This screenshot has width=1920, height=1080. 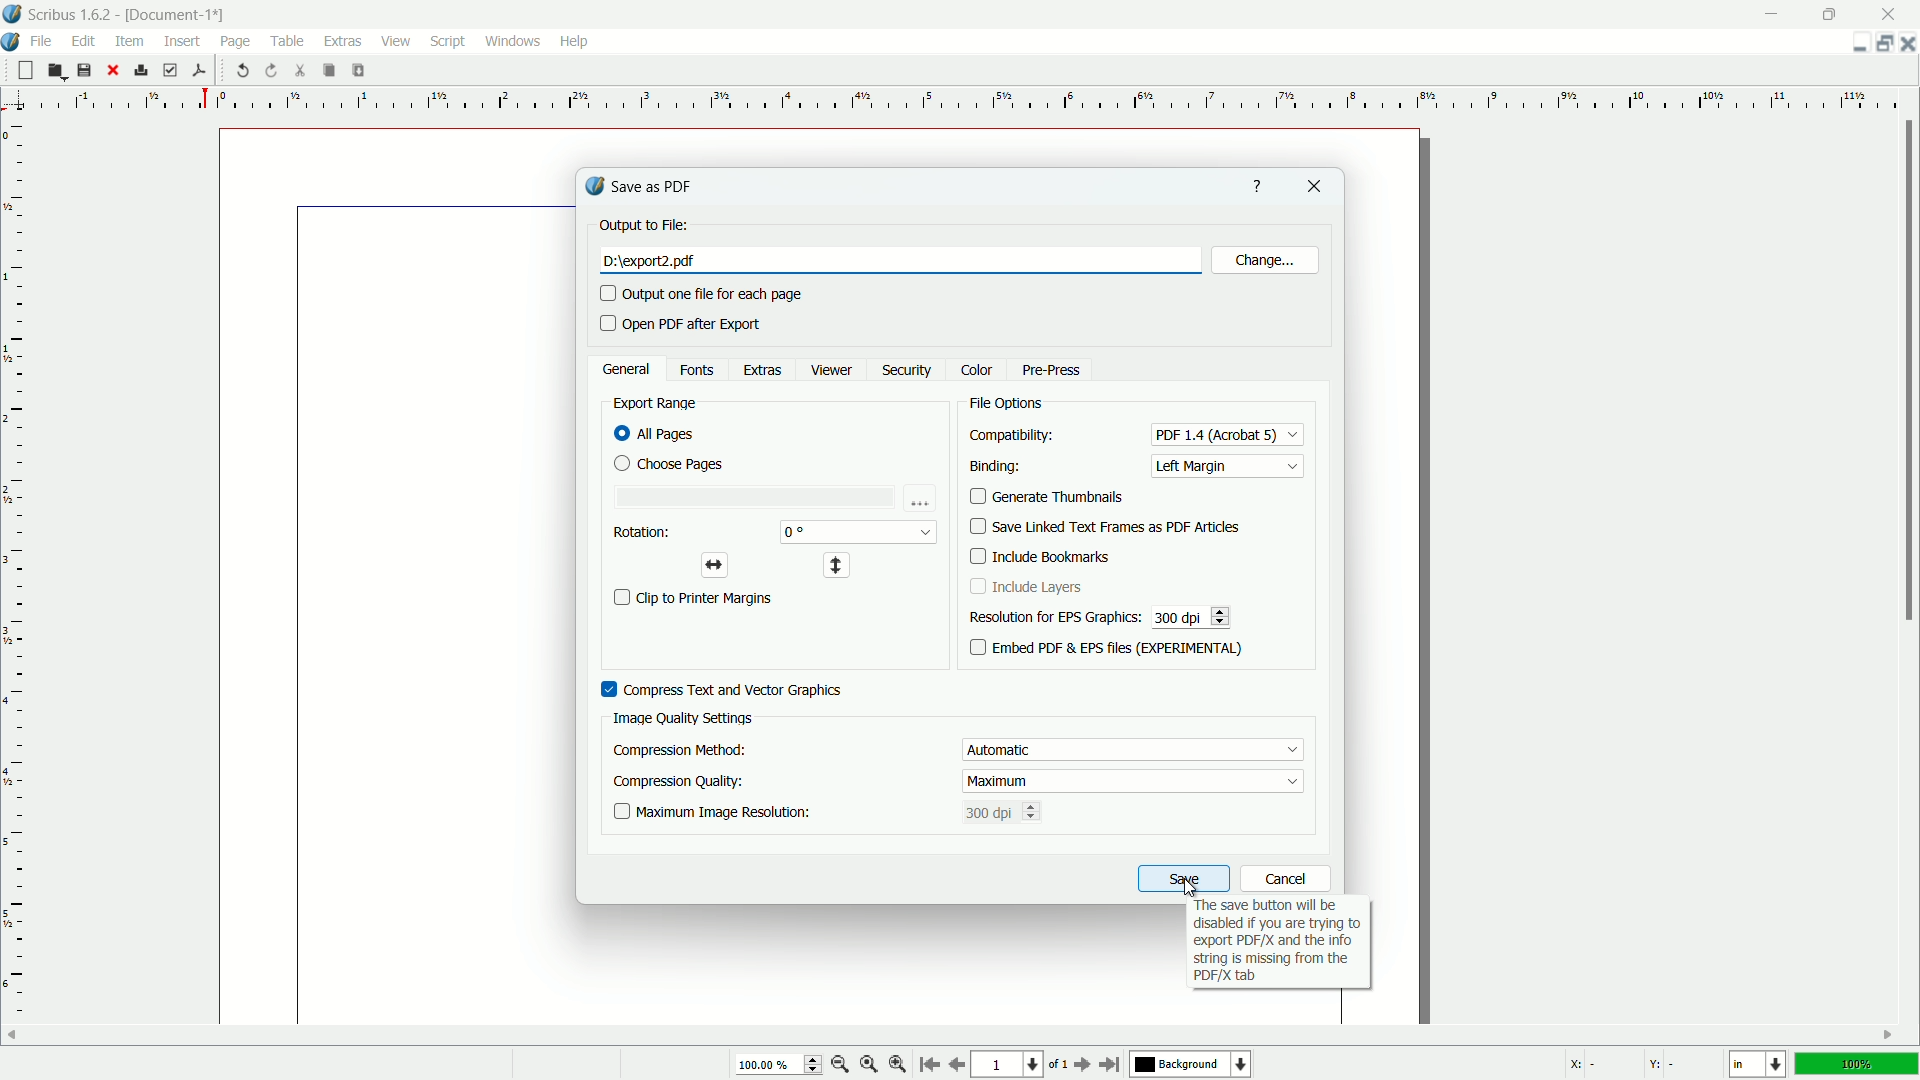 What do you see at coordinates (44, 42) in the screenshot?
I see `file menu` at bounding box center [44, 42].